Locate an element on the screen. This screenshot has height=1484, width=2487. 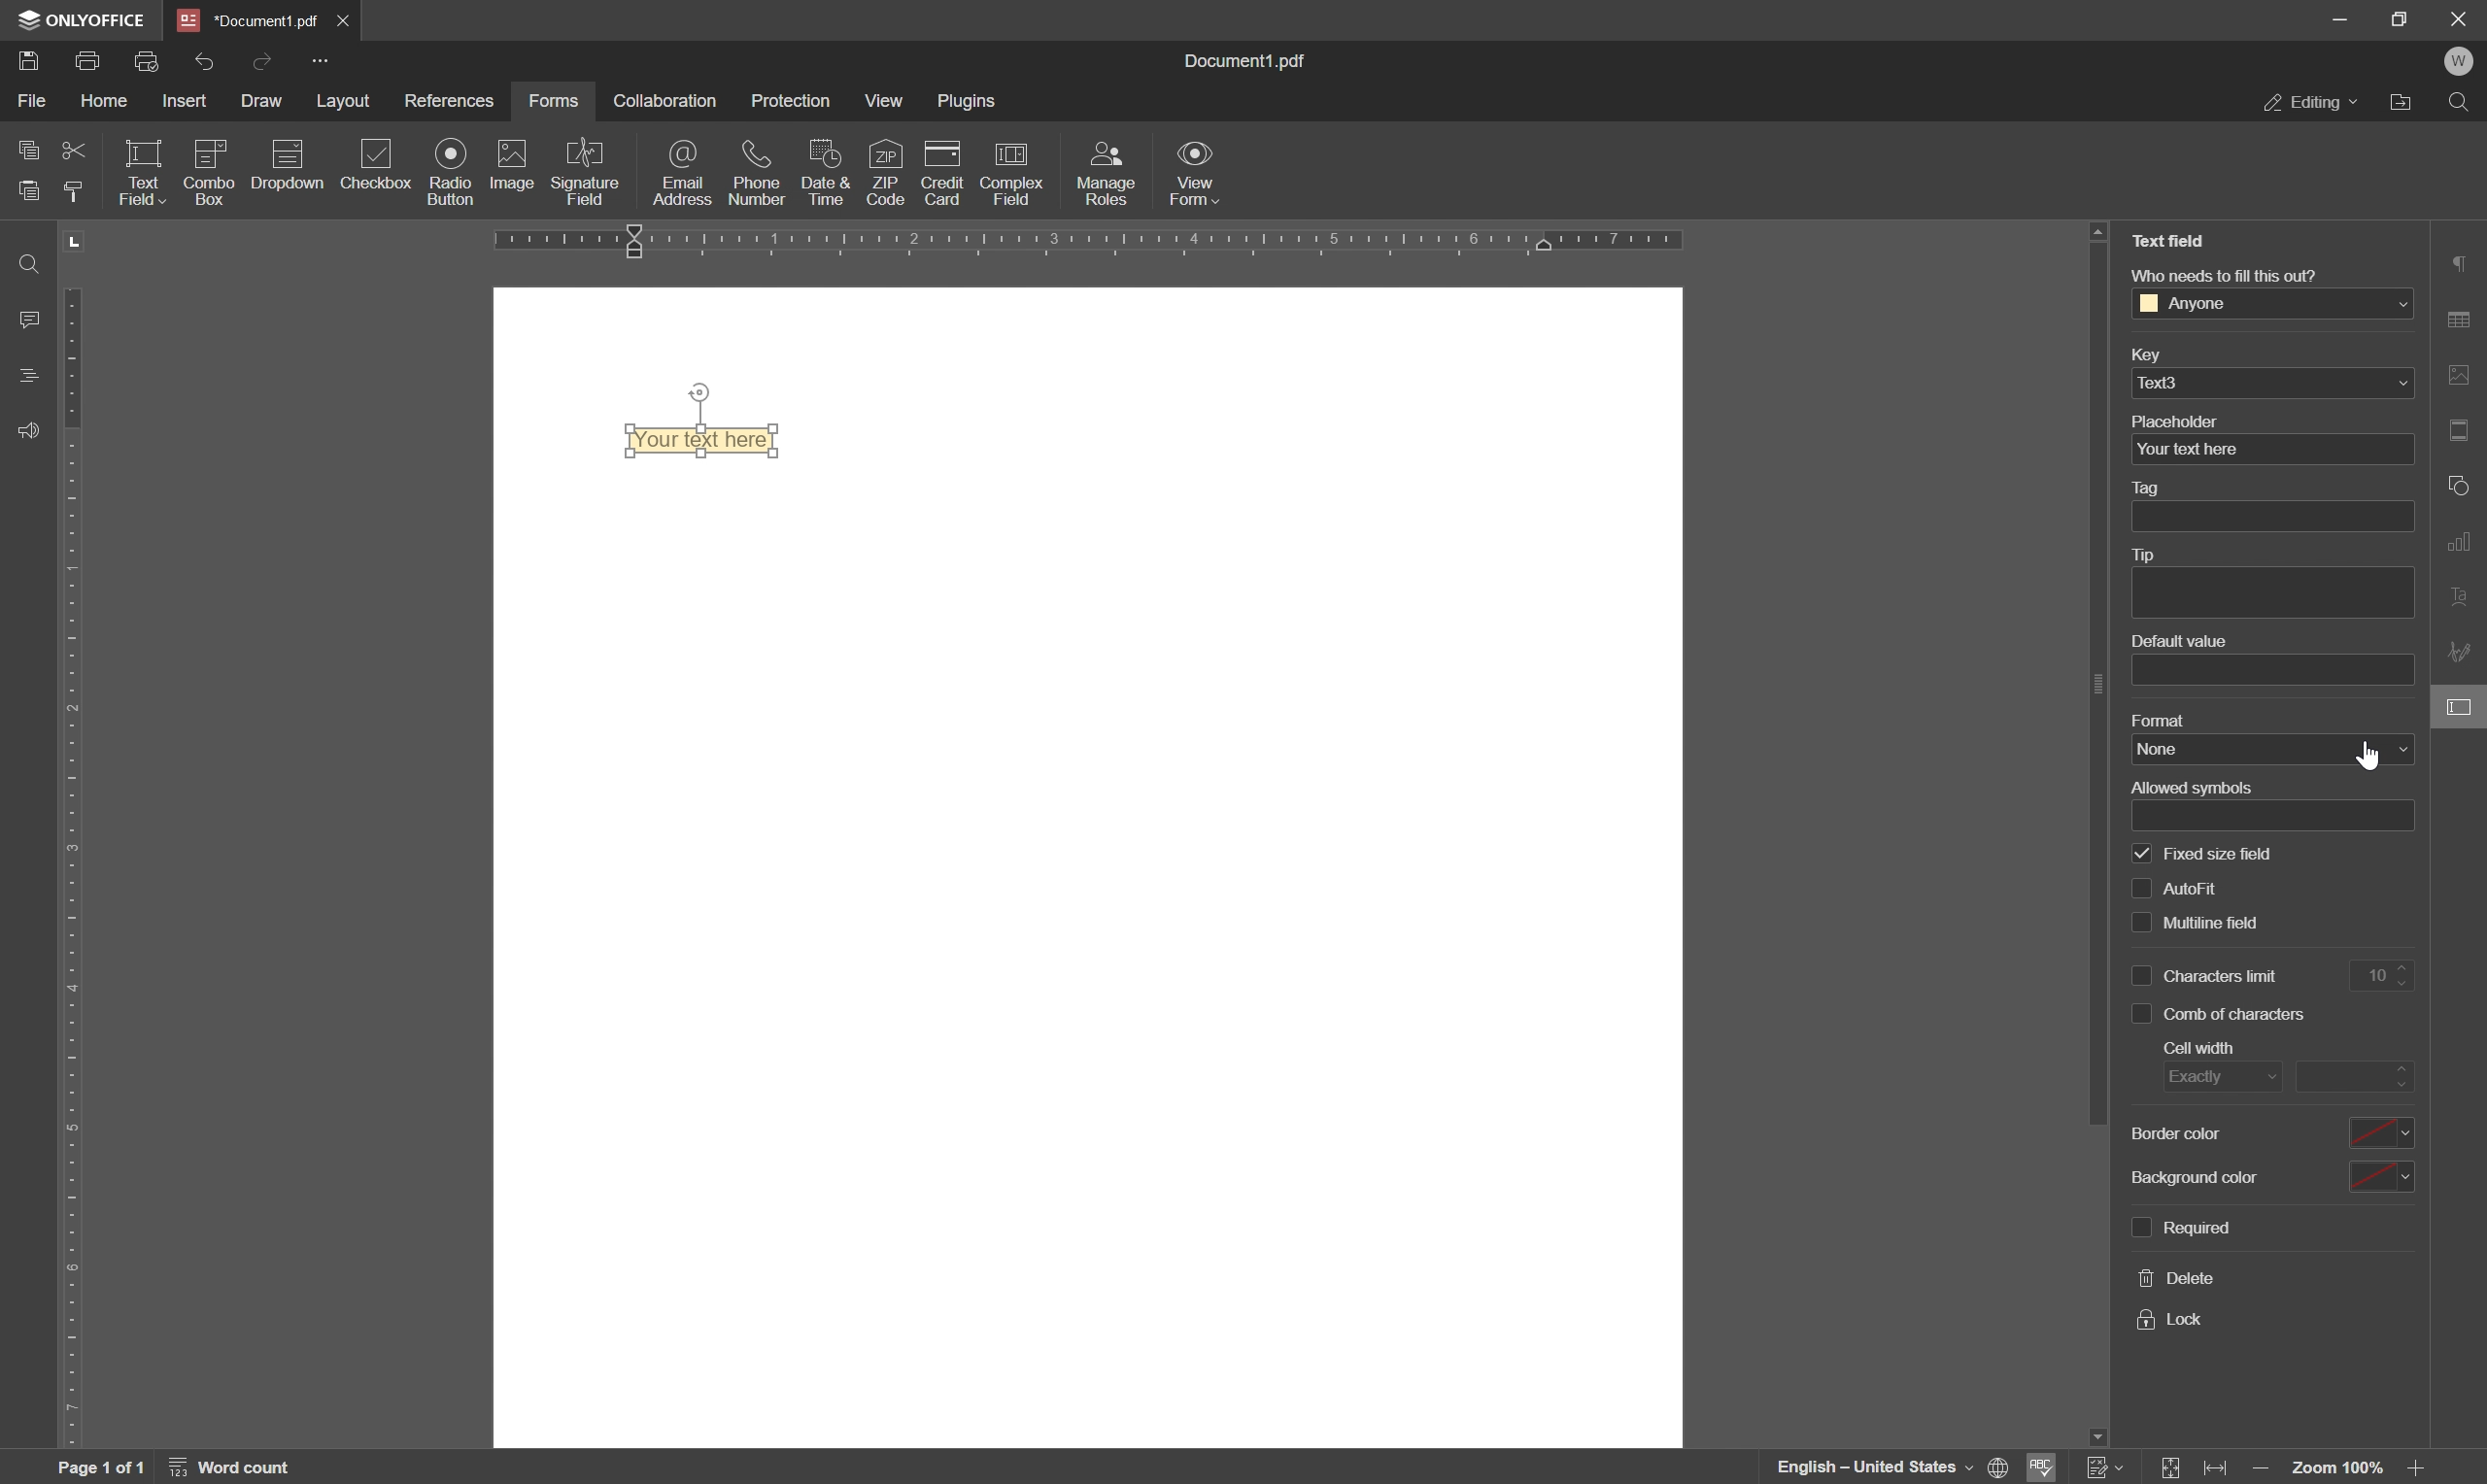
10 is located at coordinates (2237, 1015).